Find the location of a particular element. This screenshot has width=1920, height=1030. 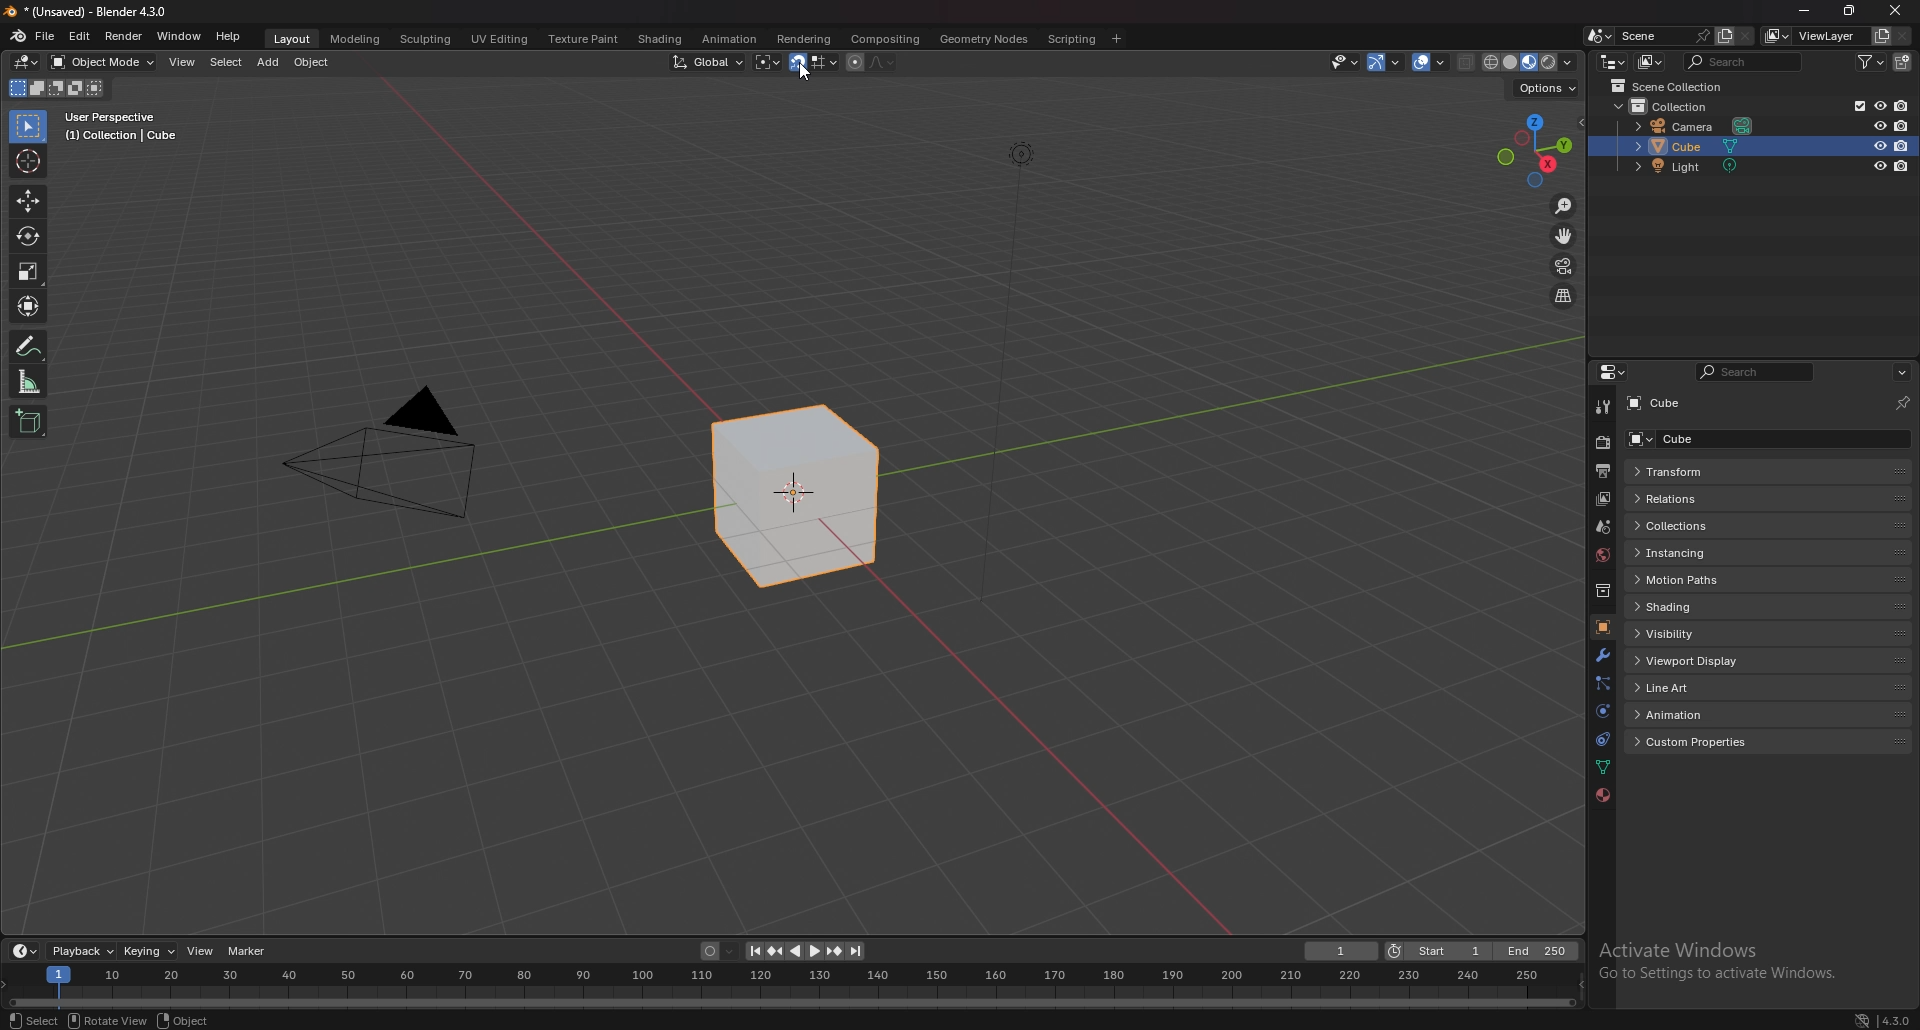

add collection is located at coordinates (1903, 61).